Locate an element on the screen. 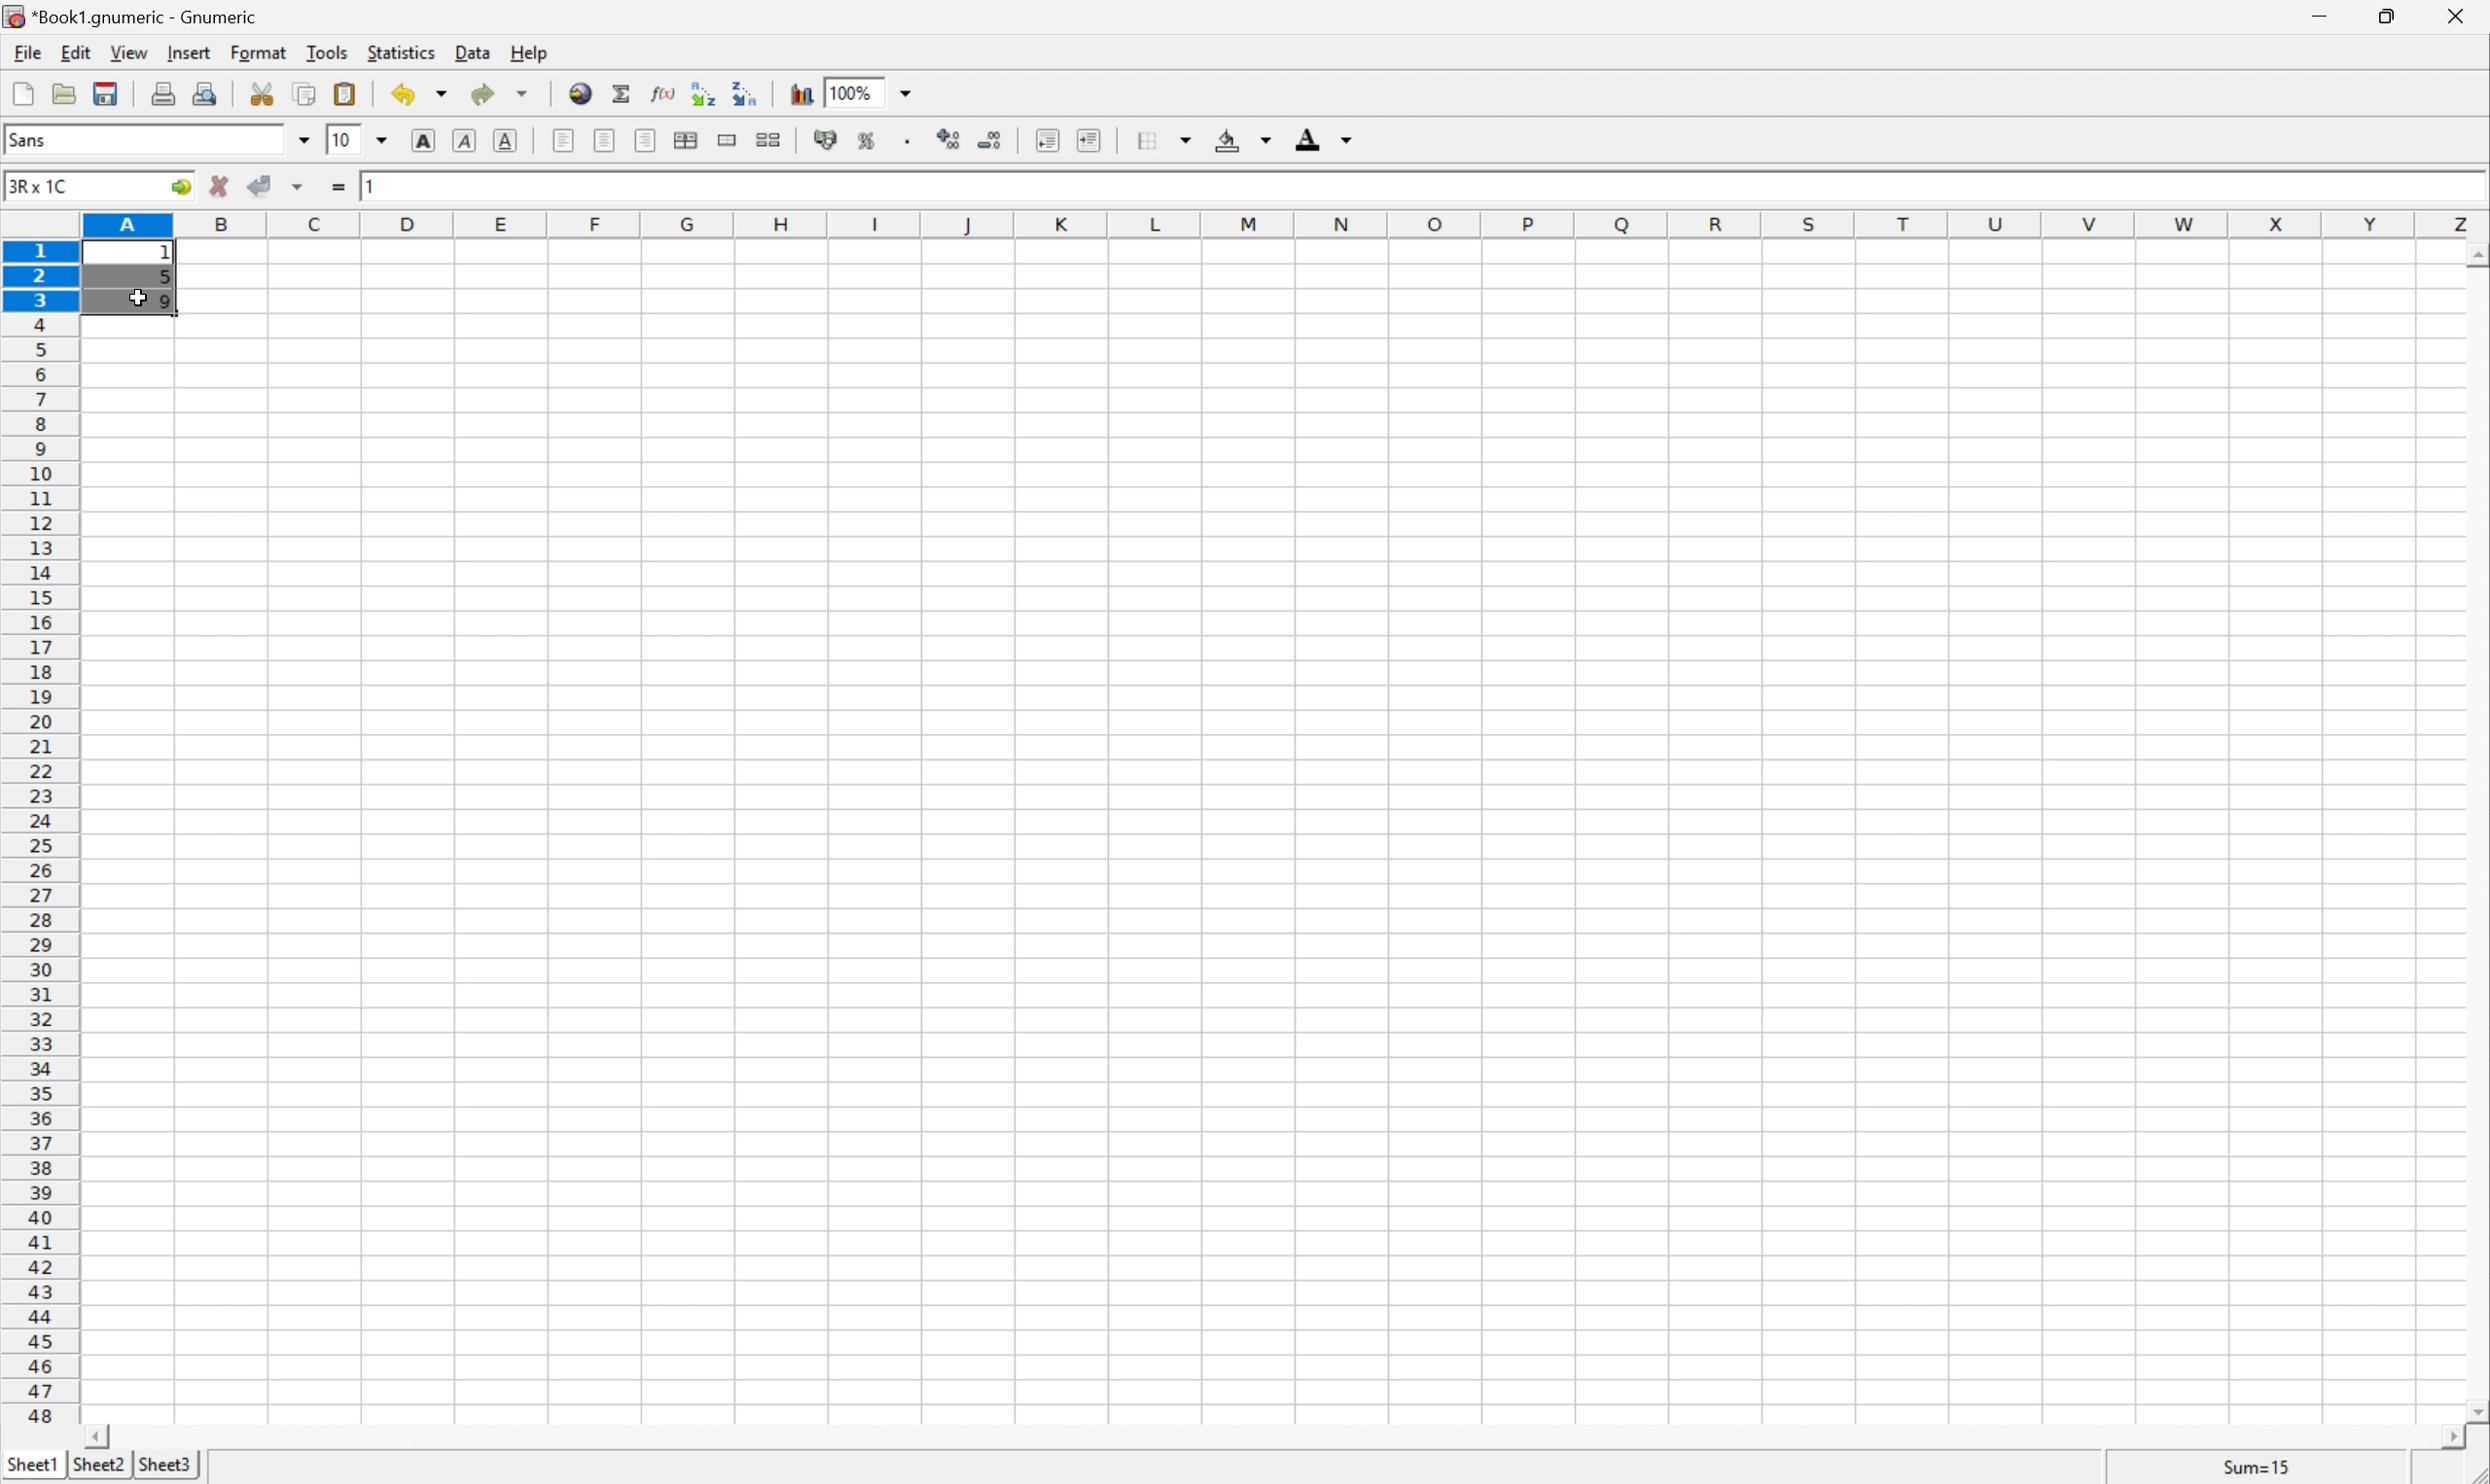 Image resolution: width=2490 pixels, height=1484 pixels. close is located at coordinates (2467, 16).